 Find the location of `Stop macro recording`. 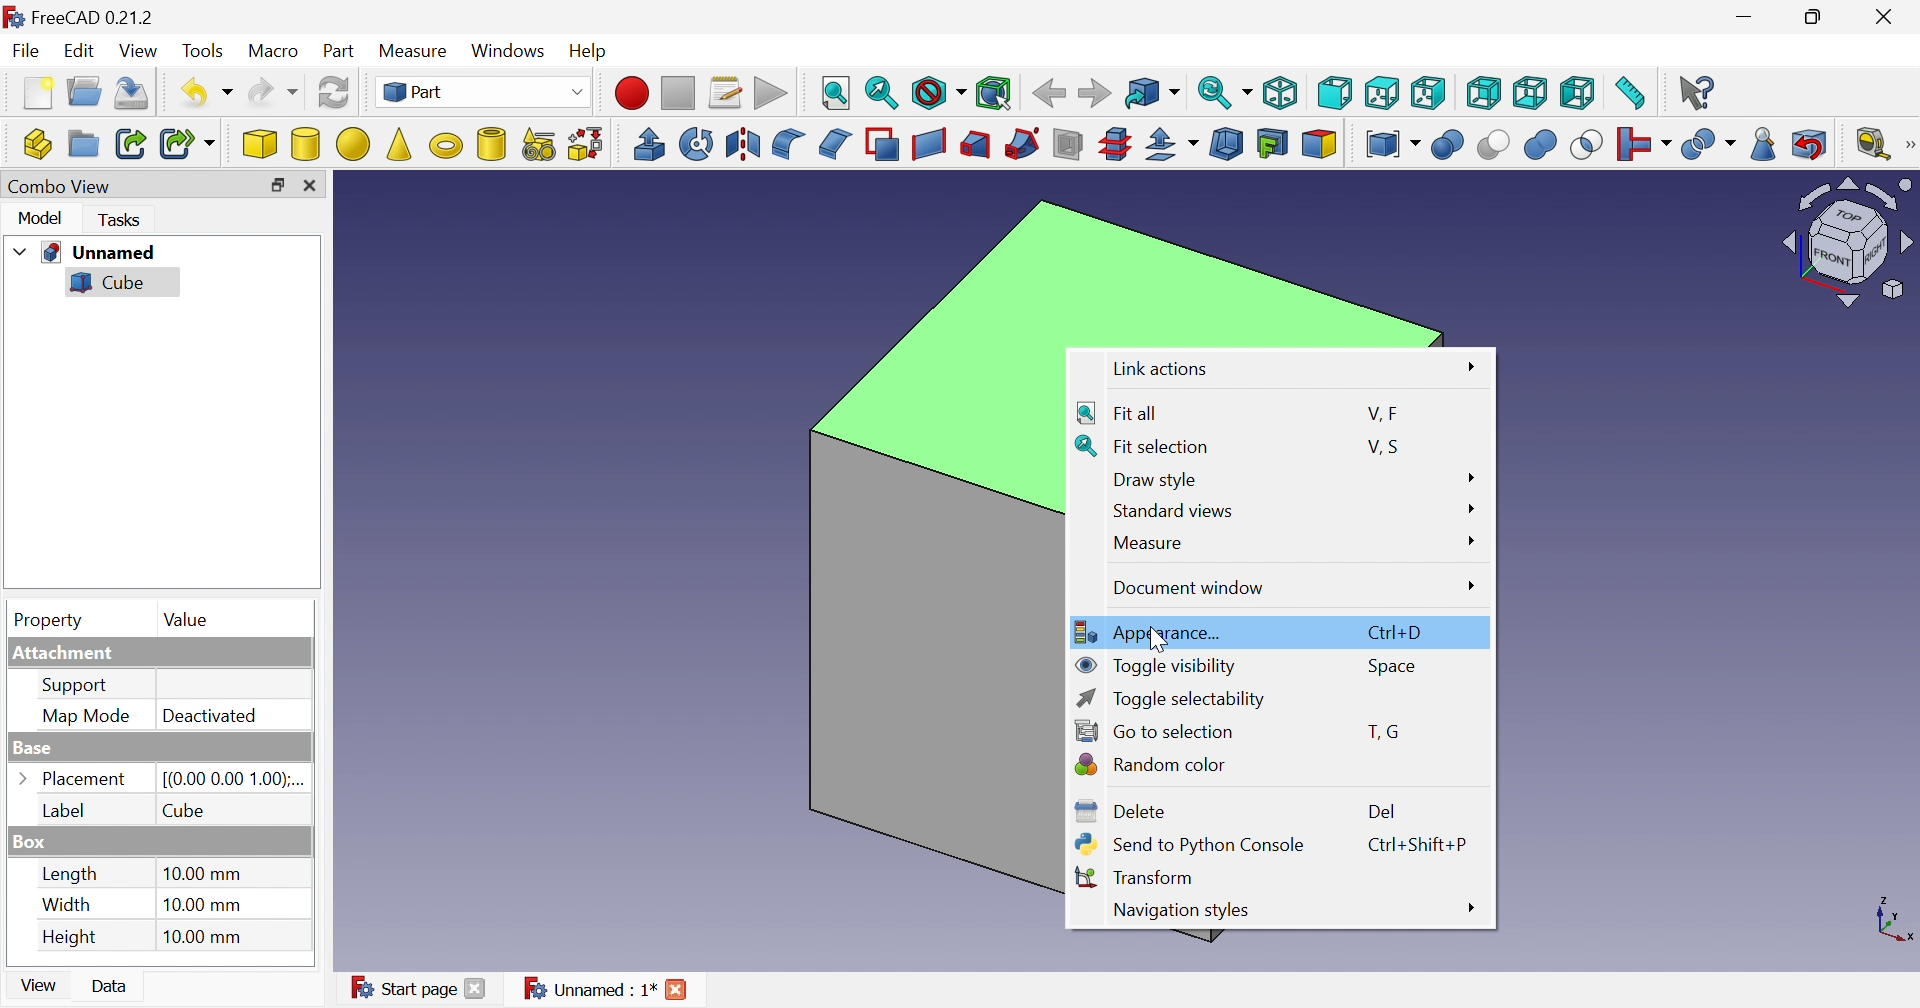

Stop macro recording is located at coordinates (681, 94).